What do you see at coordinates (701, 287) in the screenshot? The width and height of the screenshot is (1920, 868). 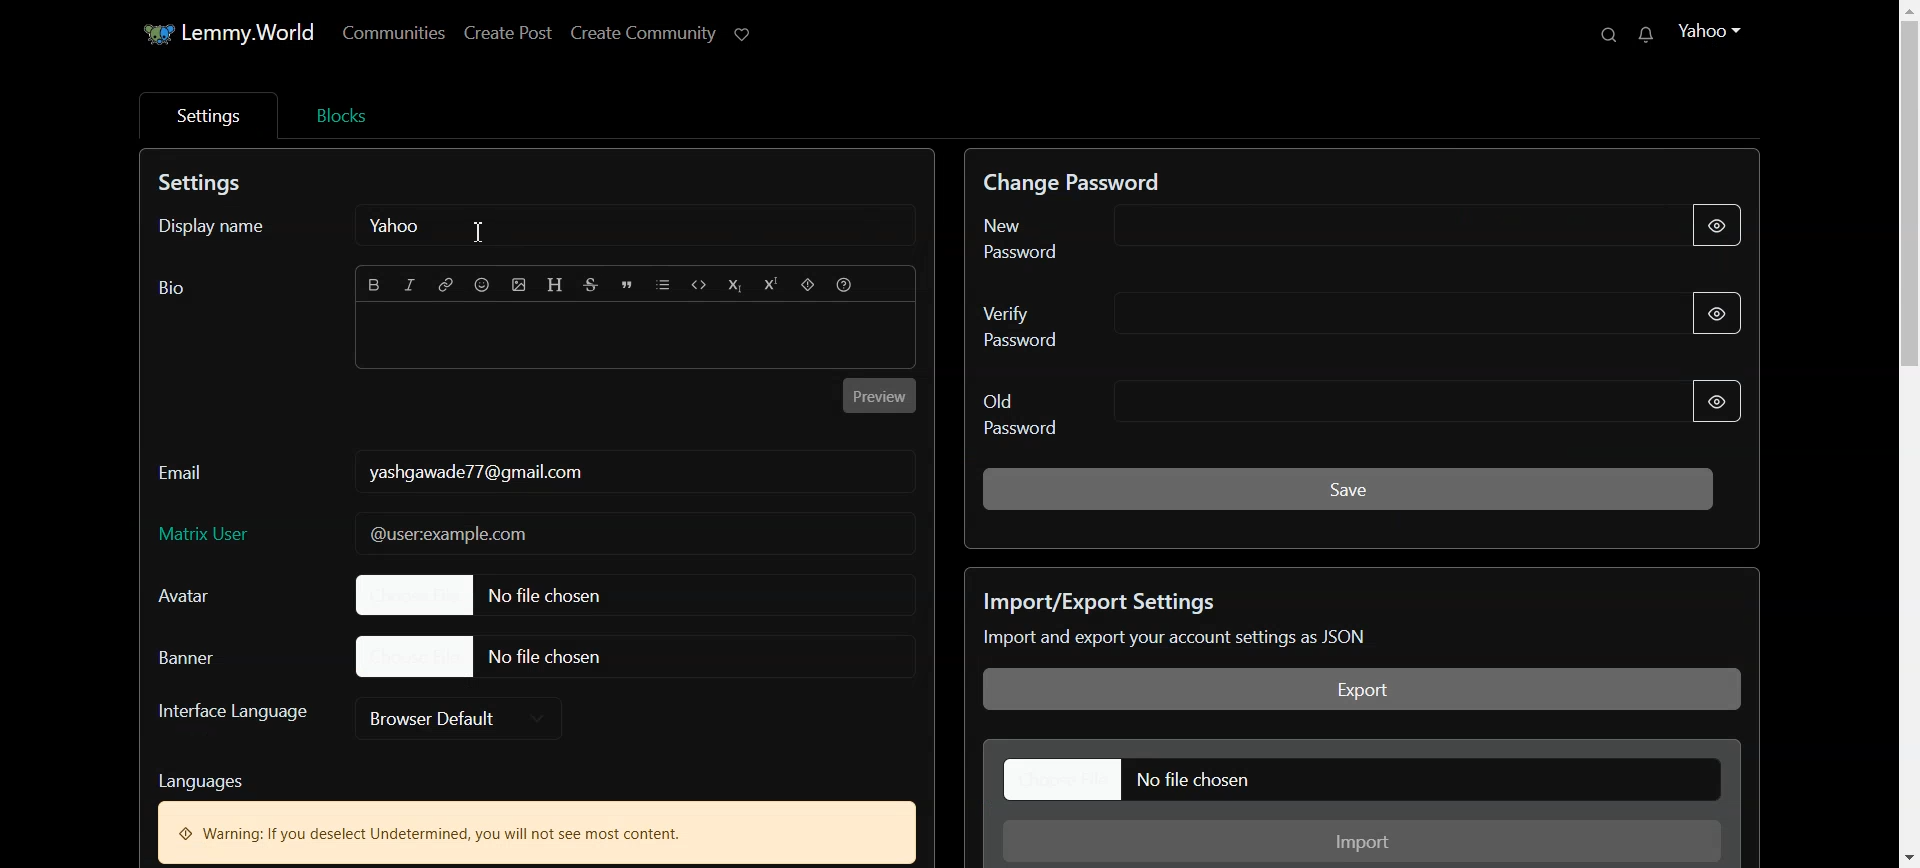 I see `Code` at bounding box center [701, 287].